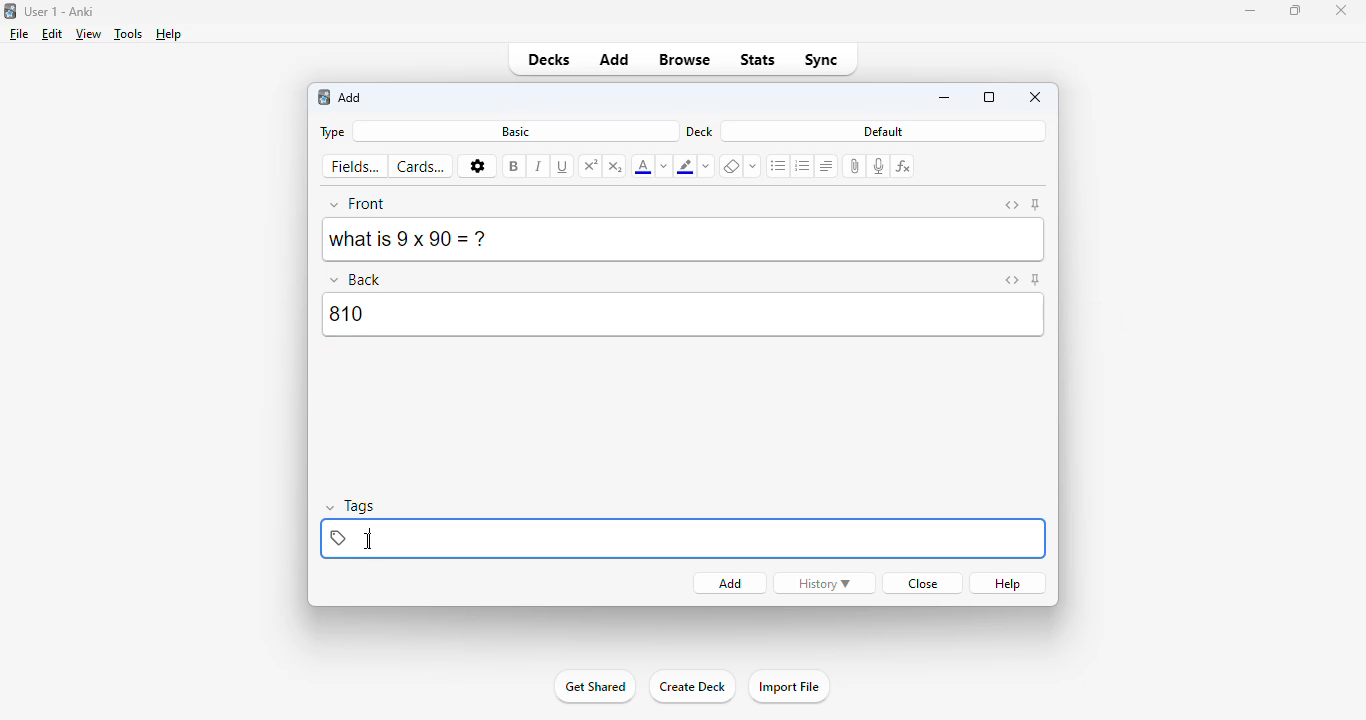 The height and width of the screenshot is (720, 1366). What do you see at coordinates (989, 97) in the screenshot?
I see `maximize` at bounding box center [989, 97].